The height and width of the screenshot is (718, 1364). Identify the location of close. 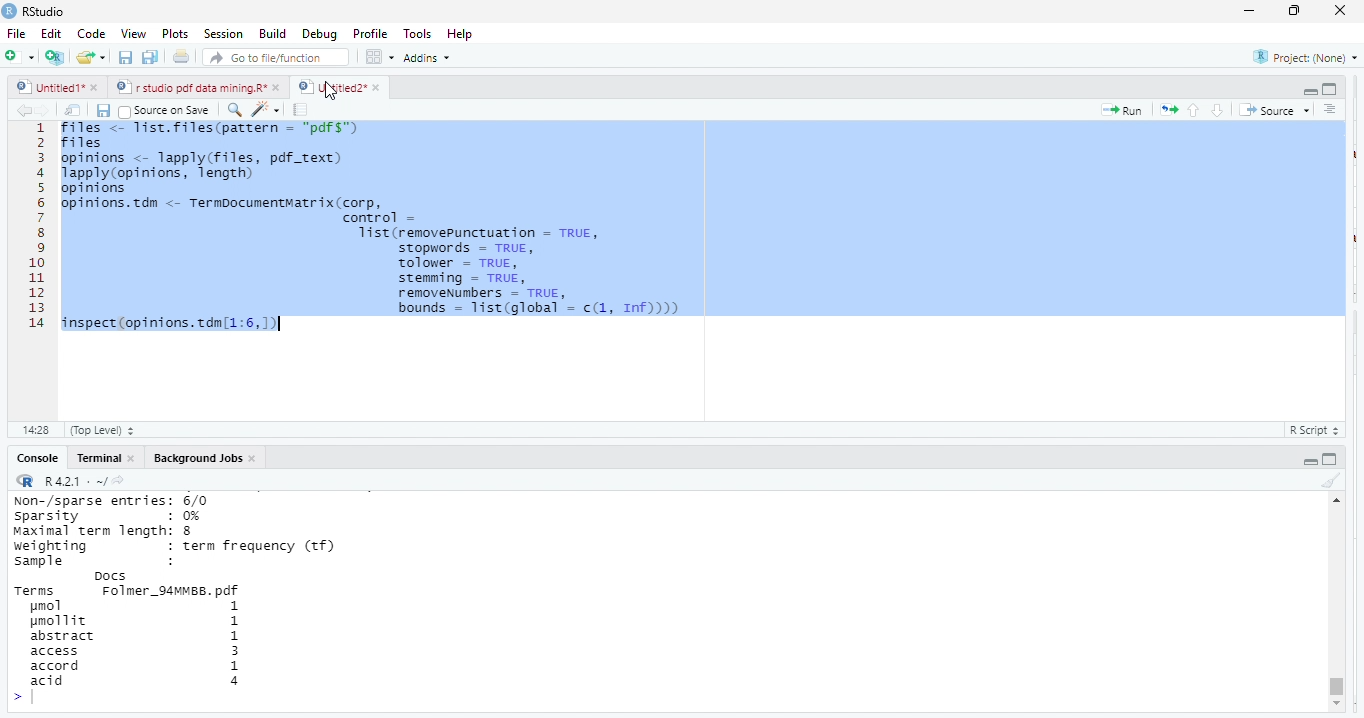
(376, 87).